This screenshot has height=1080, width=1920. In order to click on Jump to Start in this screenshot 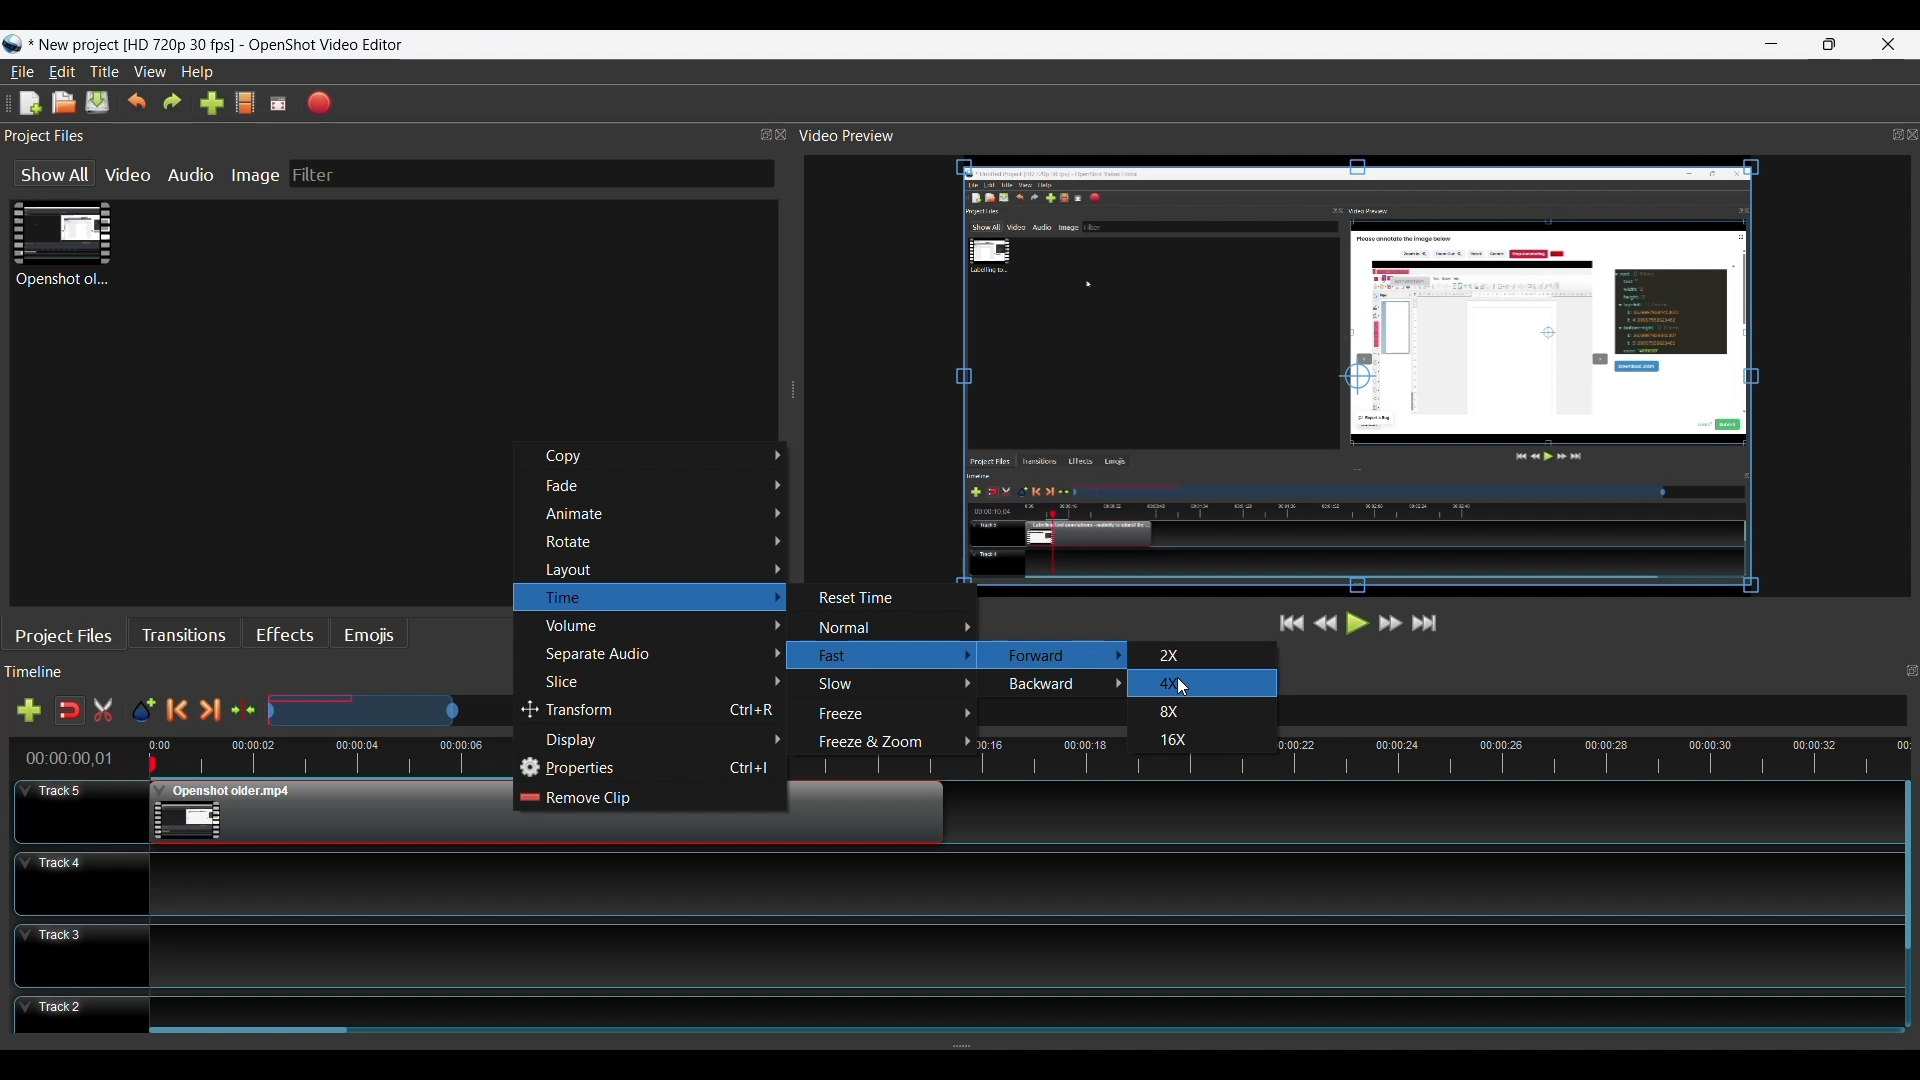, I will do `click(1288, 623)`.